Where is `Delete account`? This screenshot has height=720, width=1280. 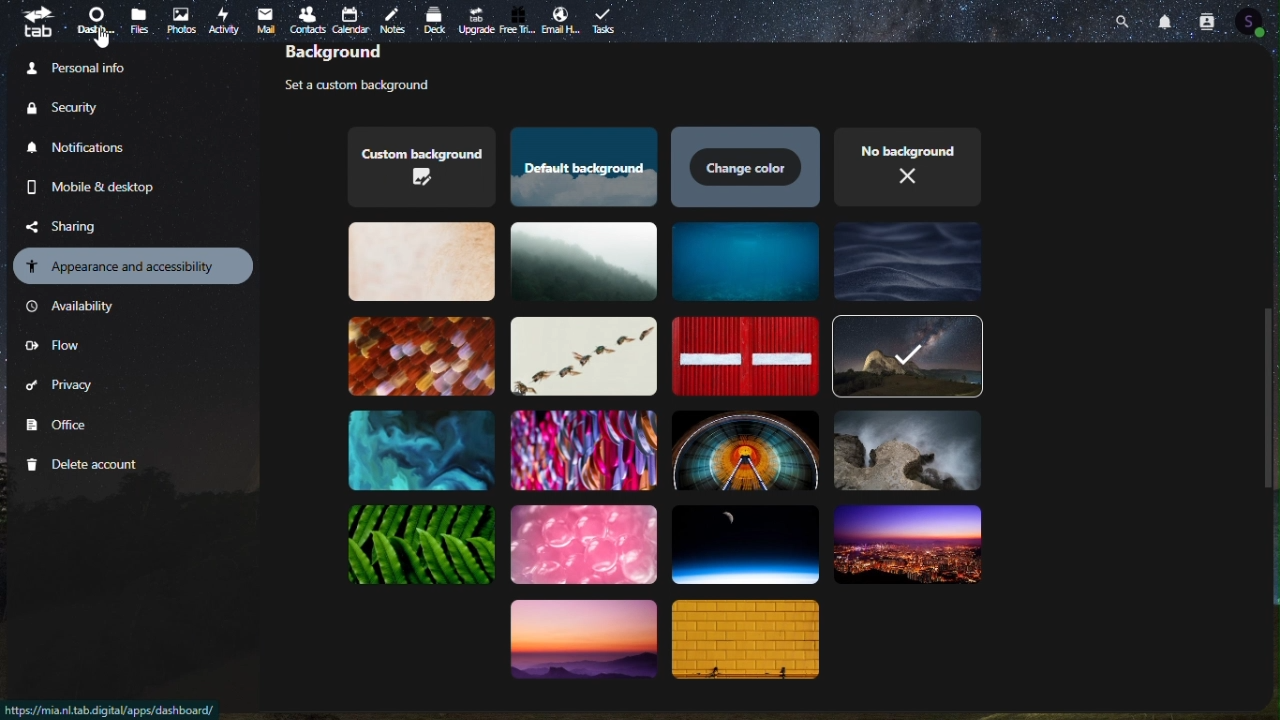 Delete account is located at coordinates (86, 465).